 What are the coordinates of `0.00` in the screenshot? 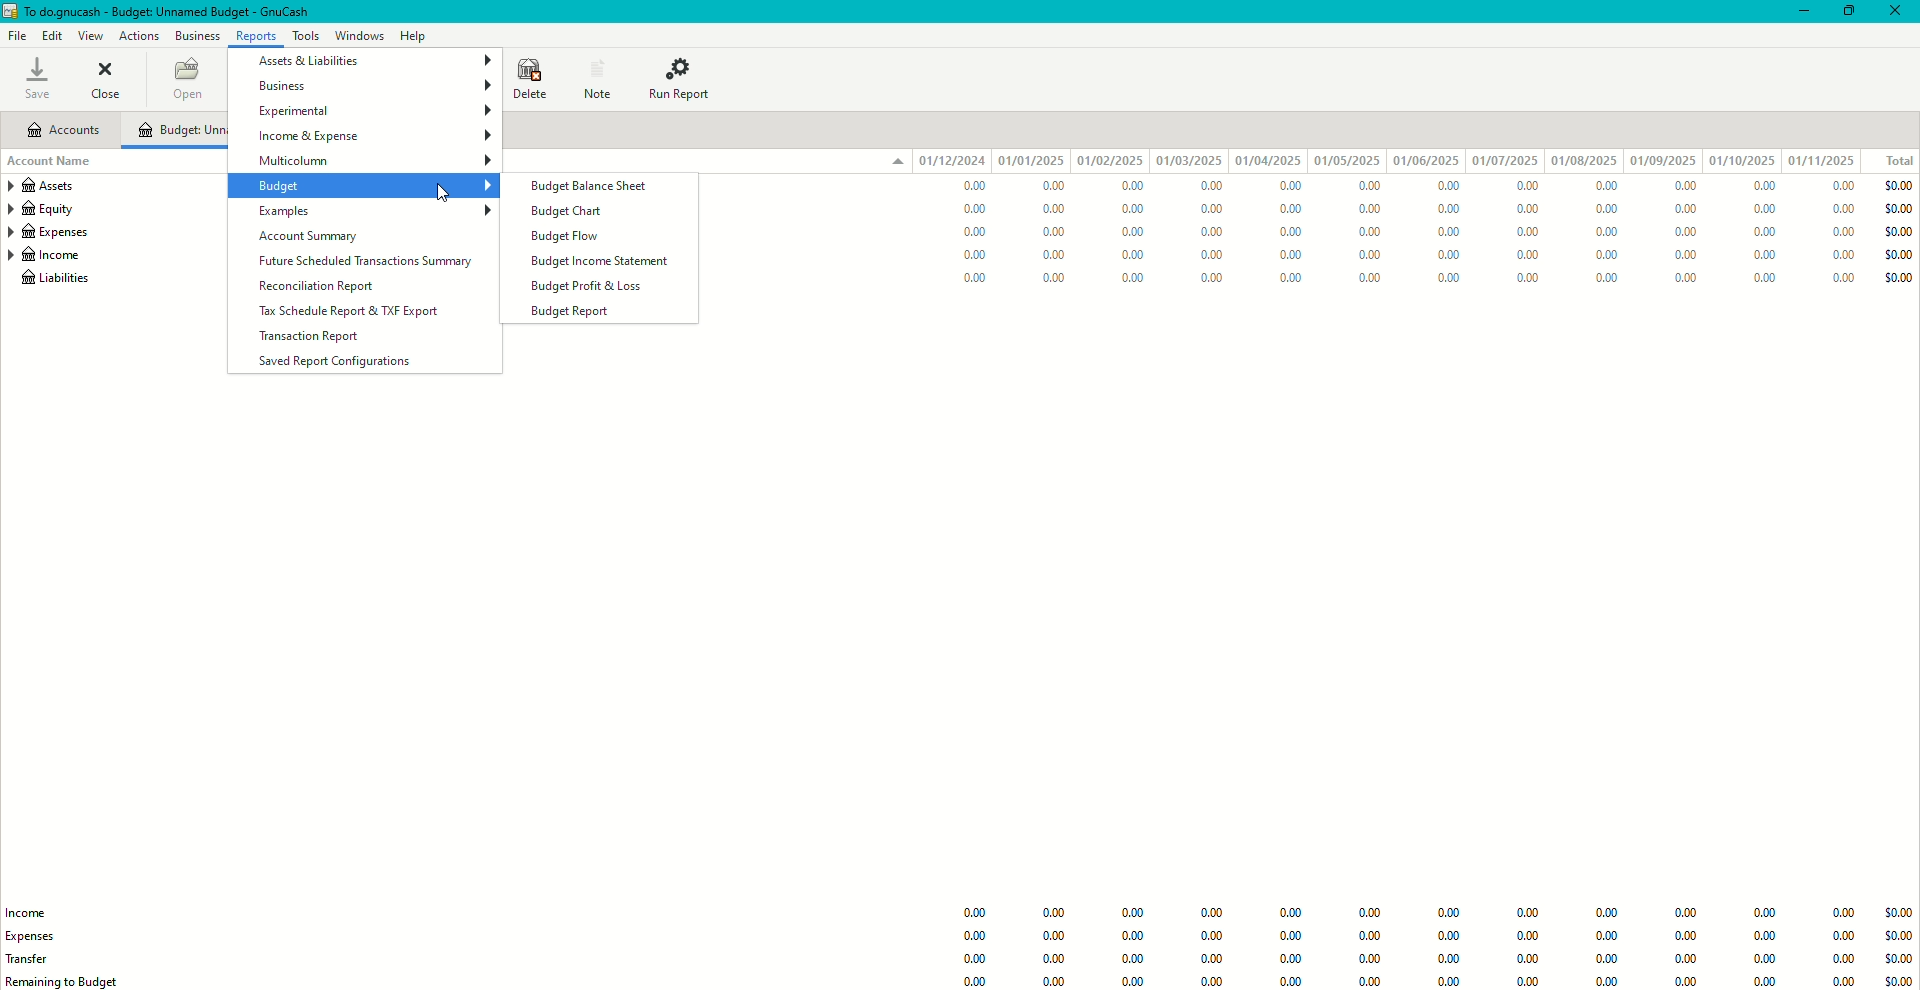 It's located at (1527, 914).